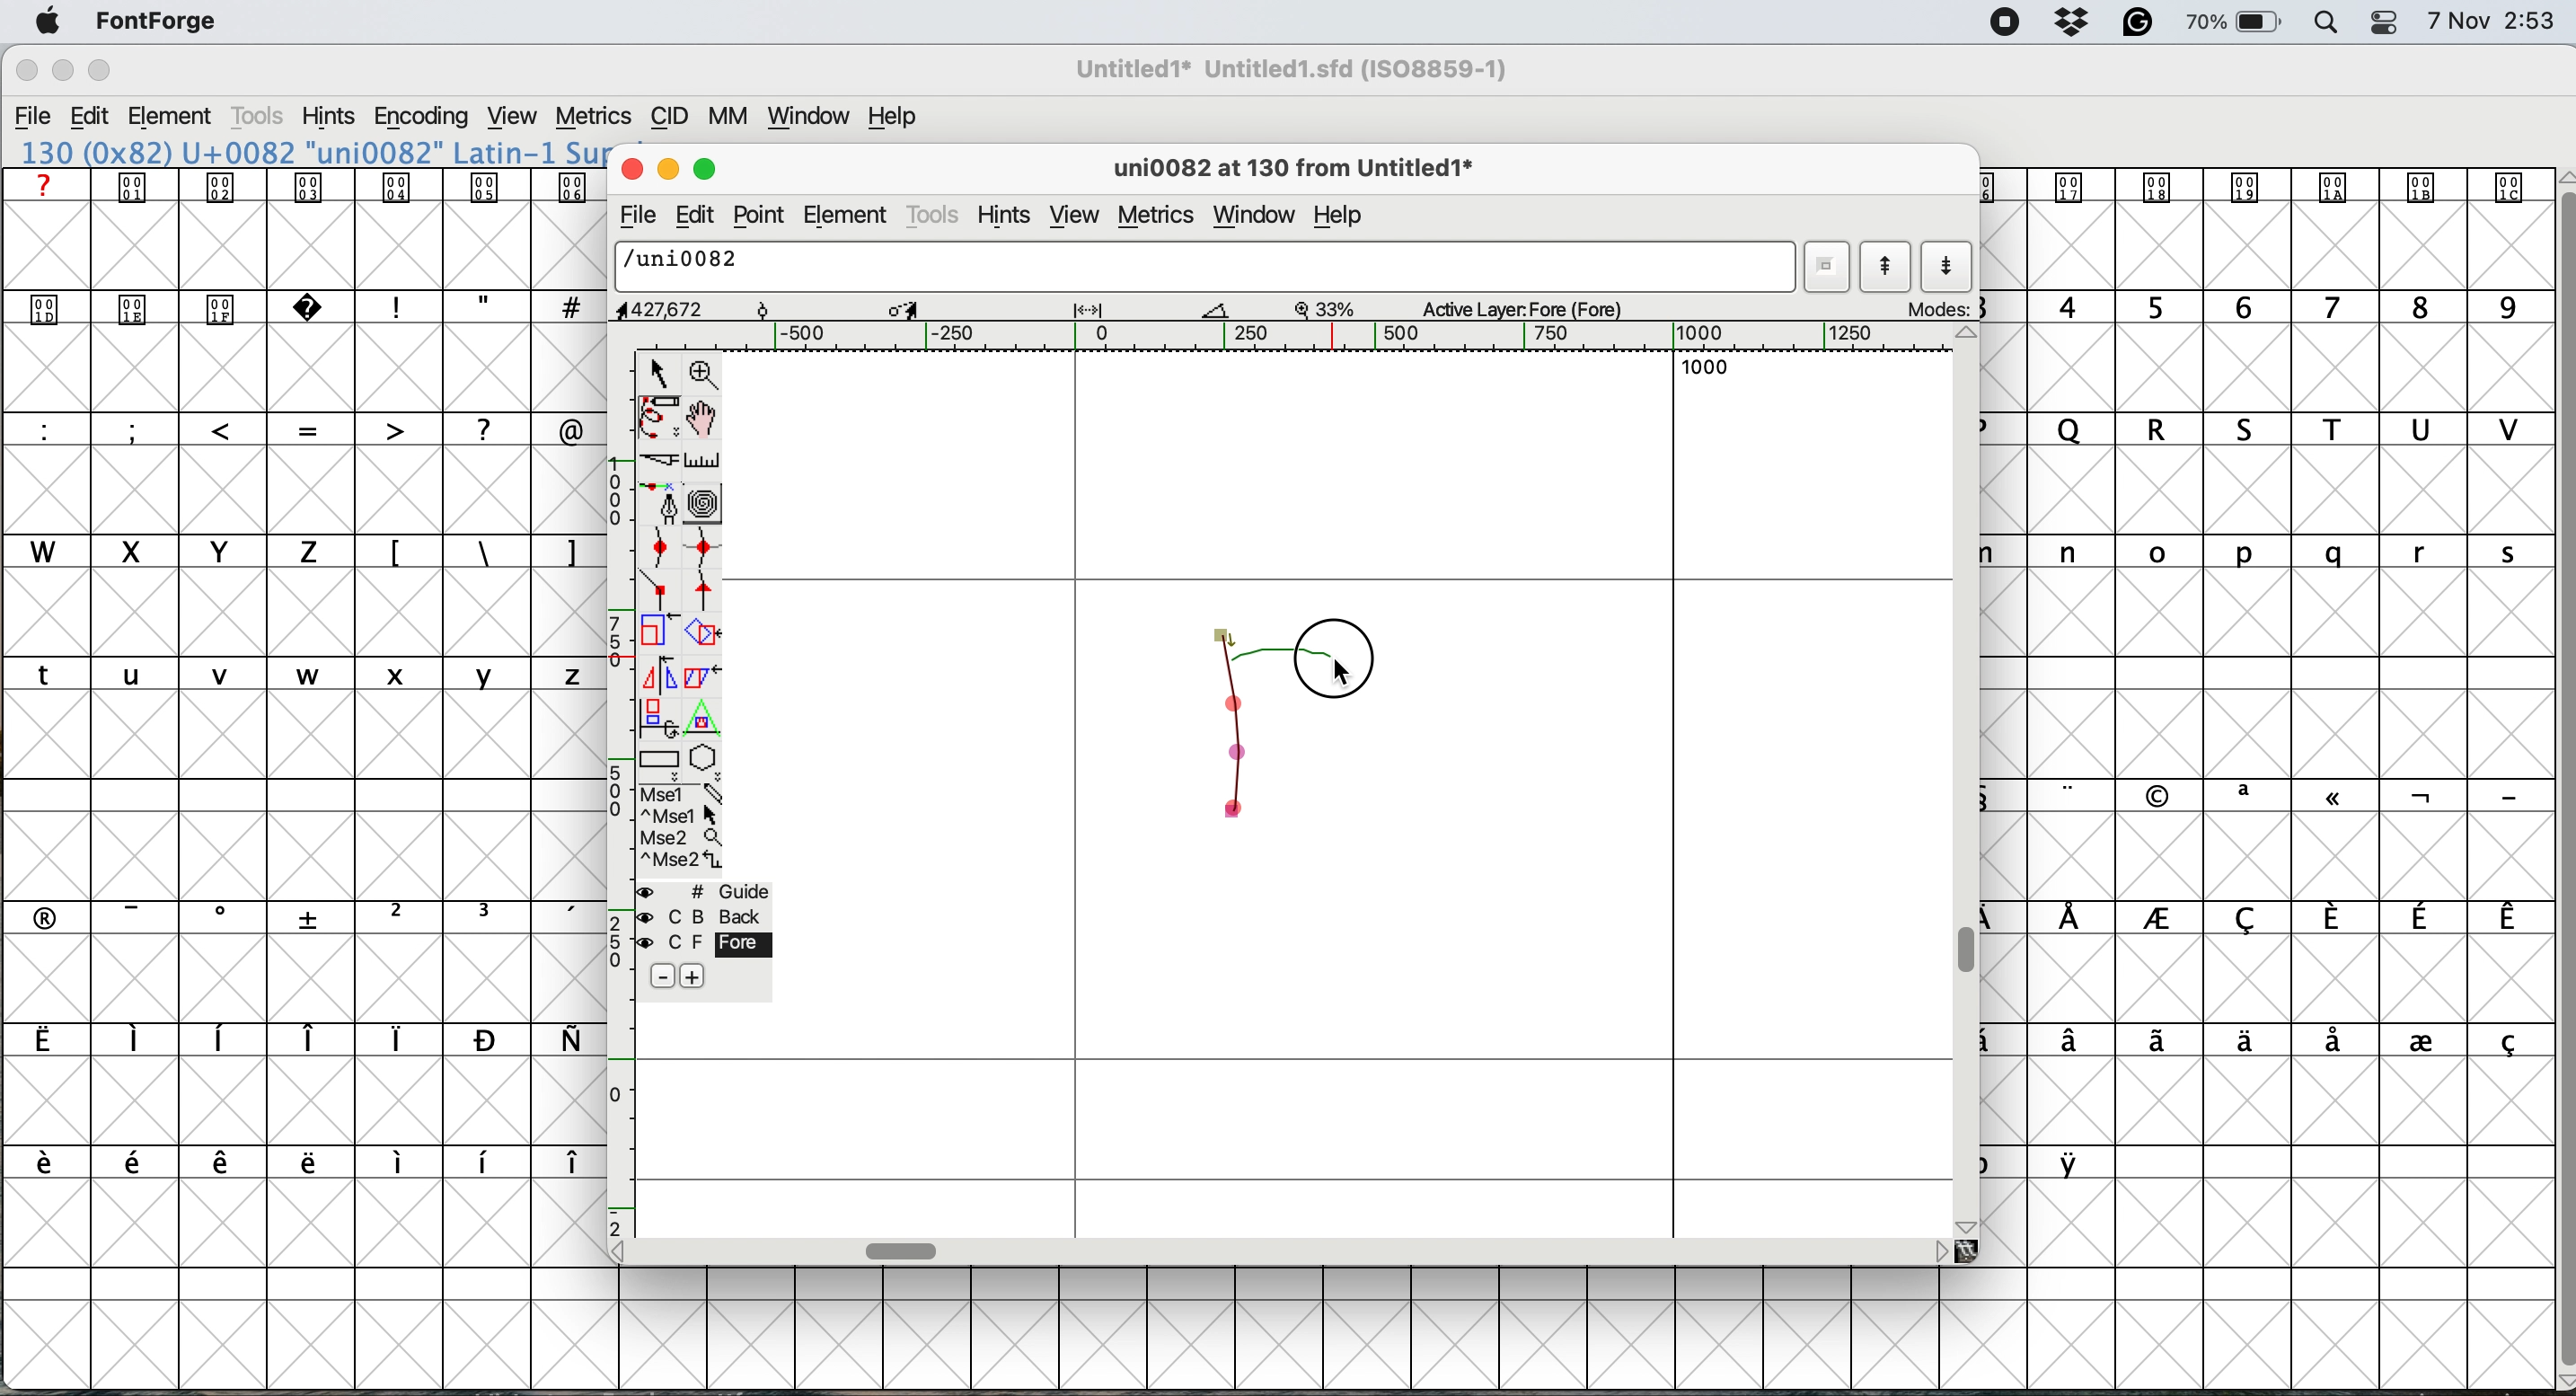 The width and height of the screenshot is (2576, 1396). Describe the element at coordinates (703, 762) in the screenshot. I see `star or polygon` at that location.